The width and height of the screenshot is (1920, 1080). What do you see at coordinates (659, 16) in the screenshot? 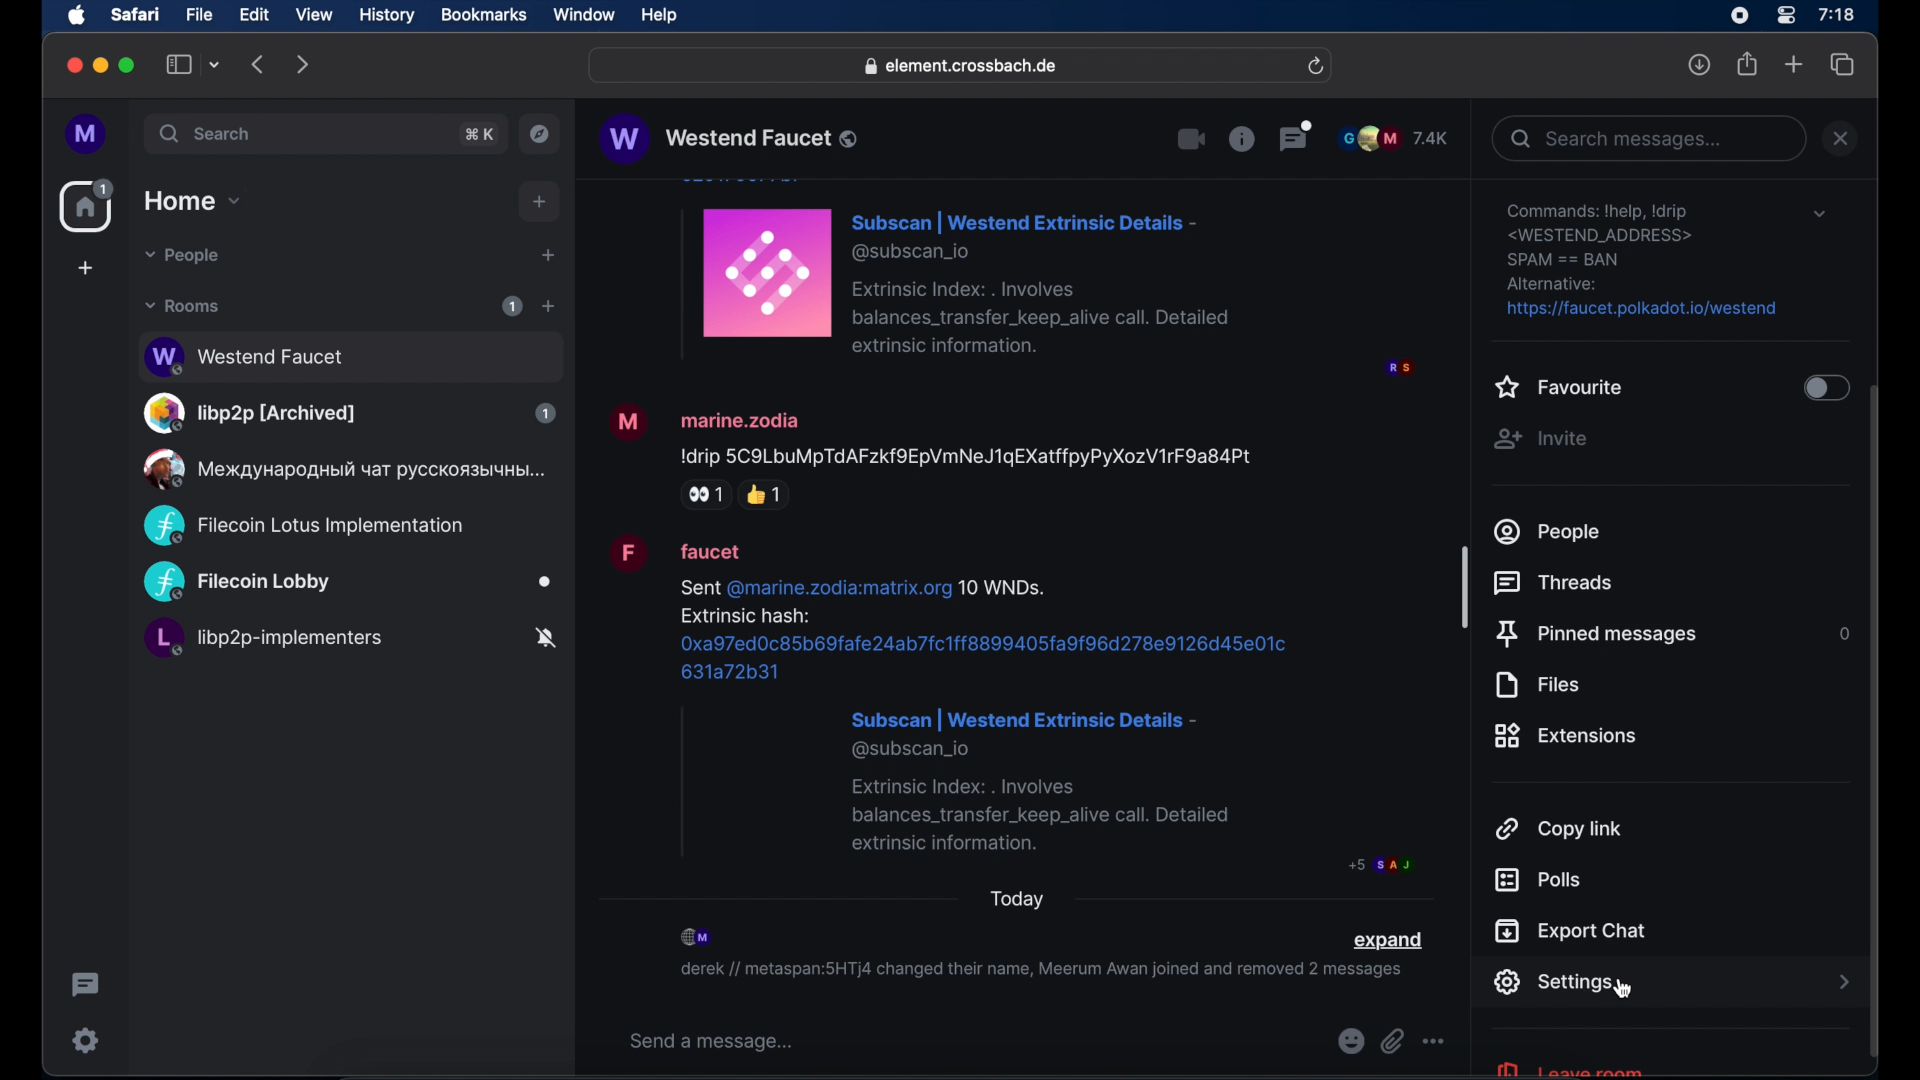
I see `help` at bounding box center [659, 16].